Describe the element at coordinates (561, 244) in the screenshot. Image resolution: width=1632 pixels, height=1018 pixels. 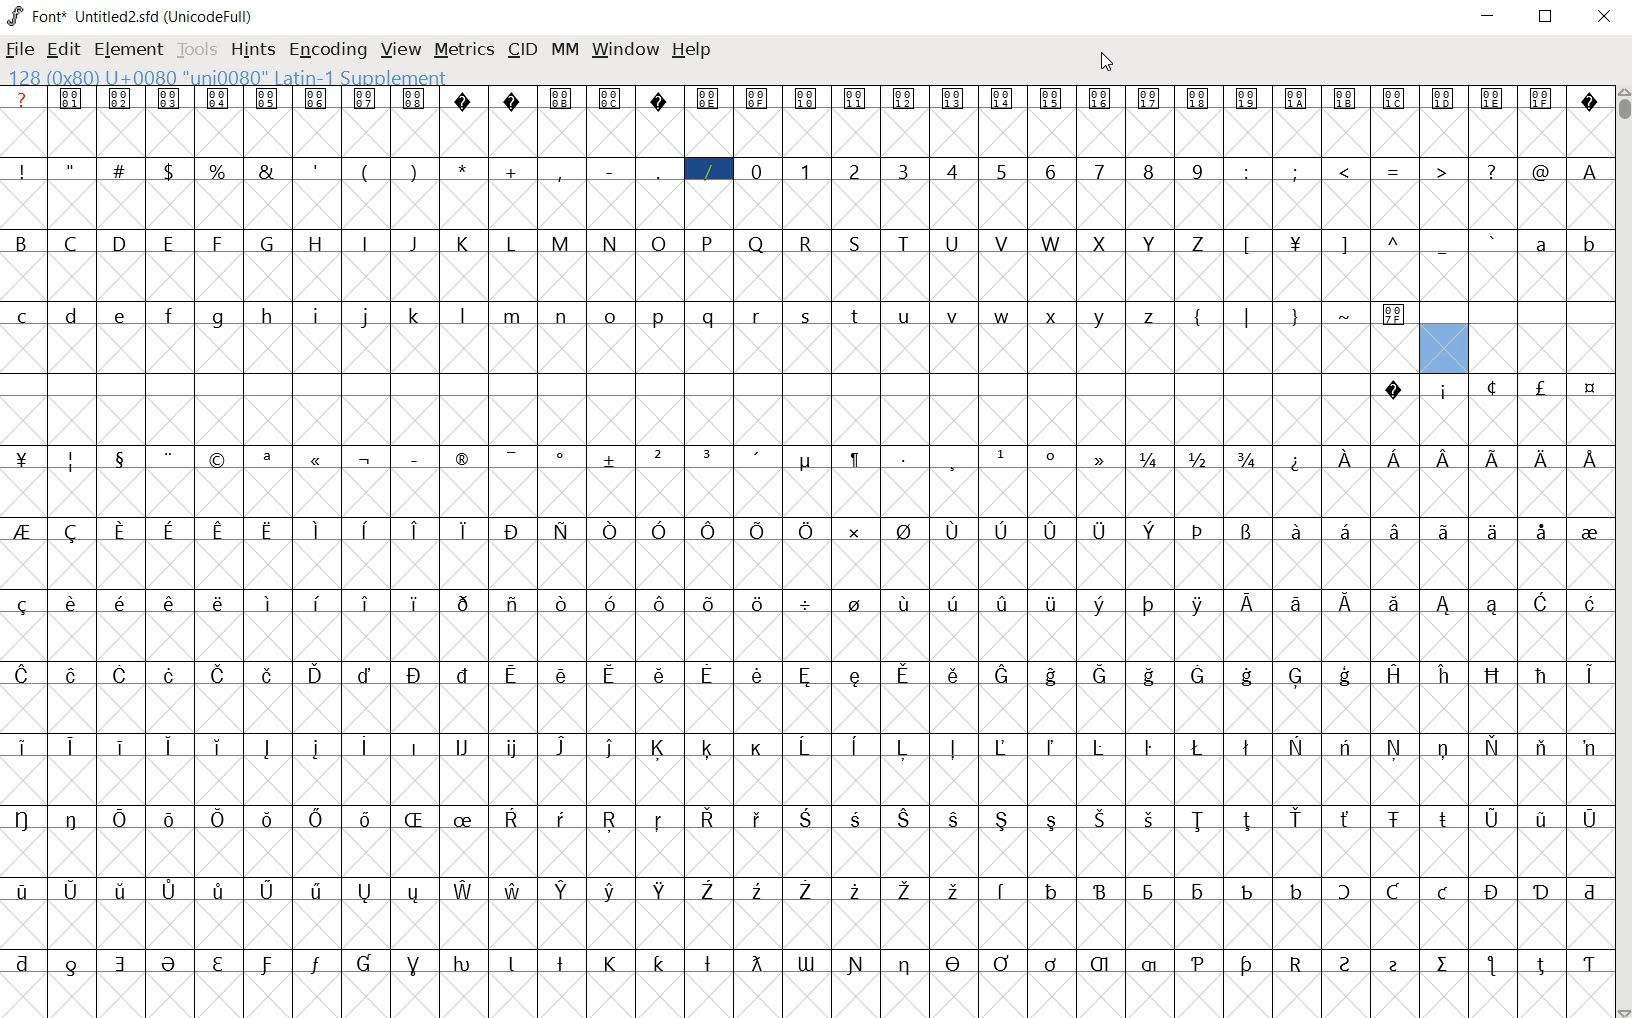
I see `glyph` at that location.